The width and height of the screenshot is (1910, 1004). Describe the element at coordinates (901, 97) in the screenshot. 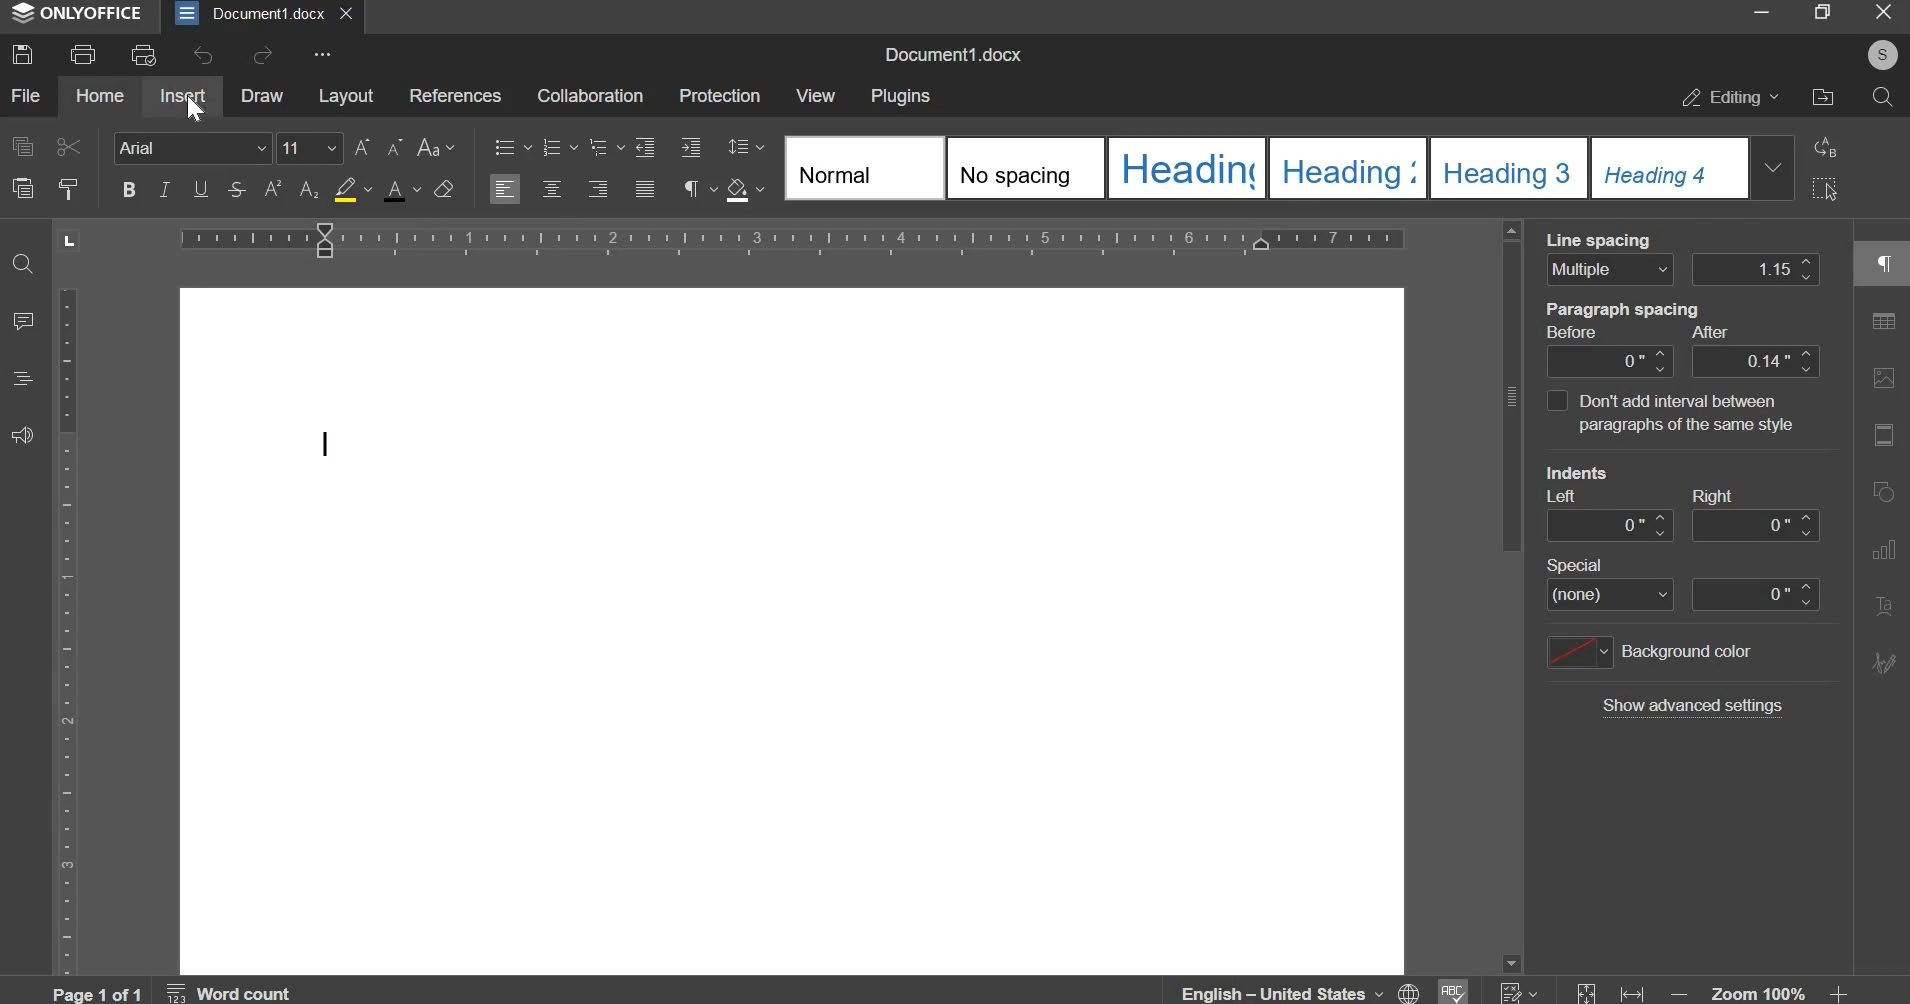

I see `plugins` at that location.